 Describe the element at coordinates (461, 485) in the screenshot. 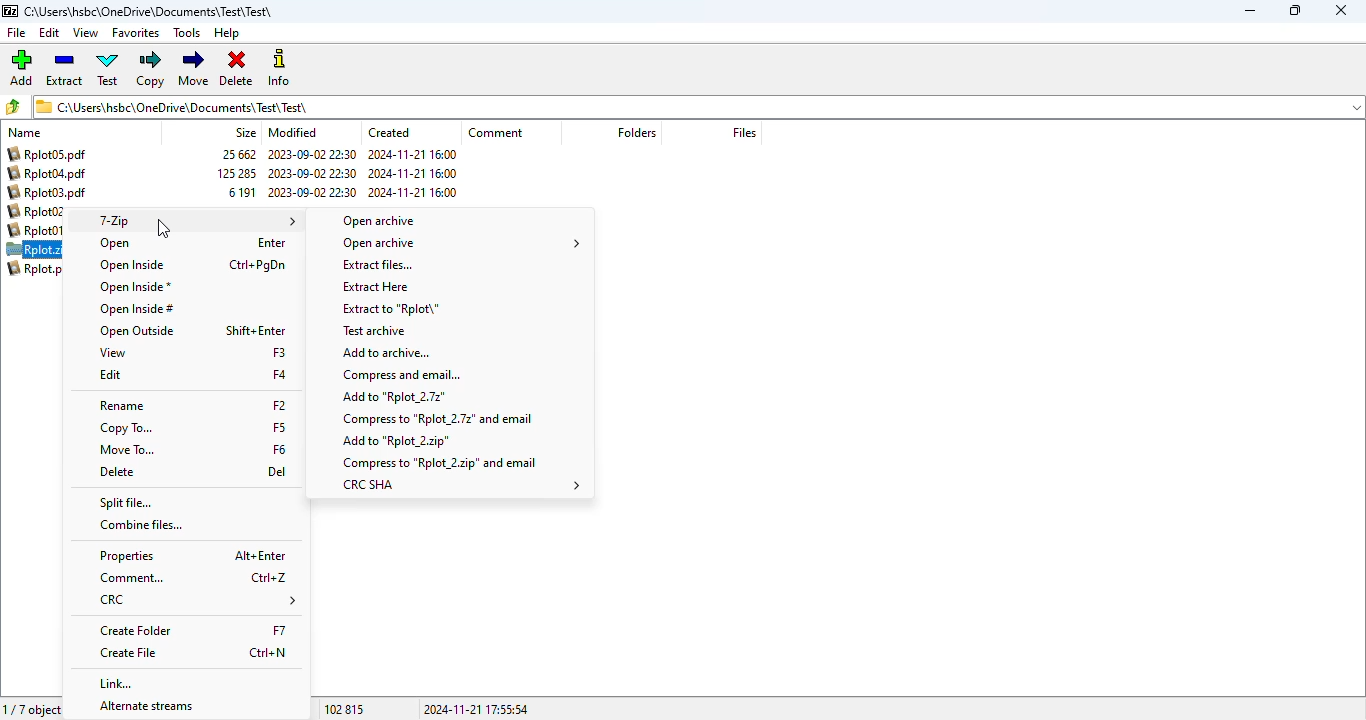

I see `CRC SHA` at that location.